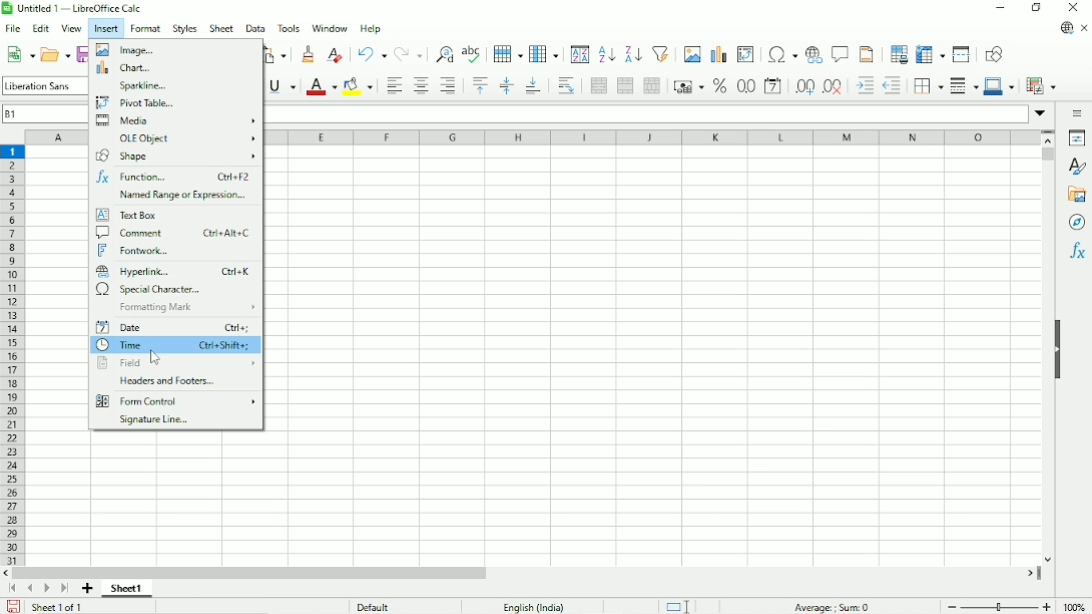 The height and width of the screenshot is (614, 1092). Describe the element at coordinates (478, 86) in the screenshot. I see `Align top` at that location.